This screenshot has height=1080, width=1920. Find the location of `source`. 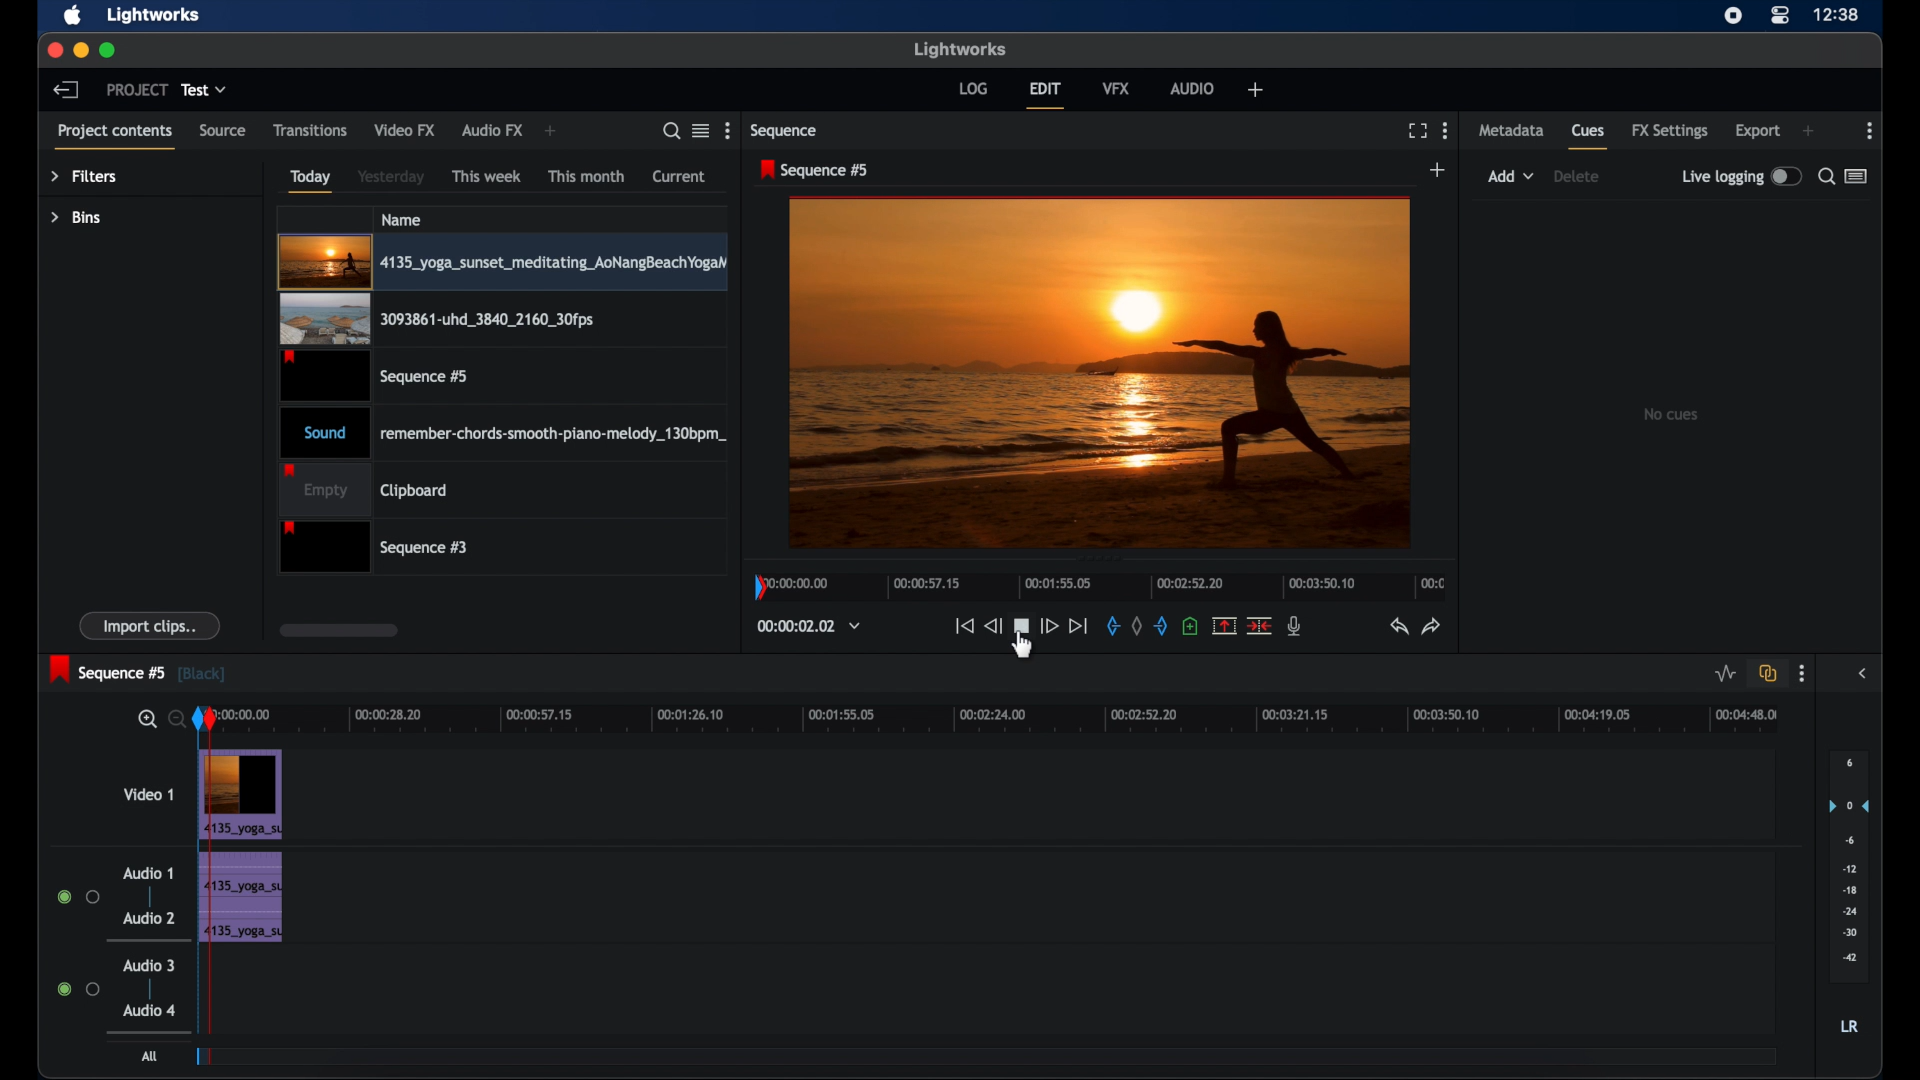

source is located at coordinates (222, 131).